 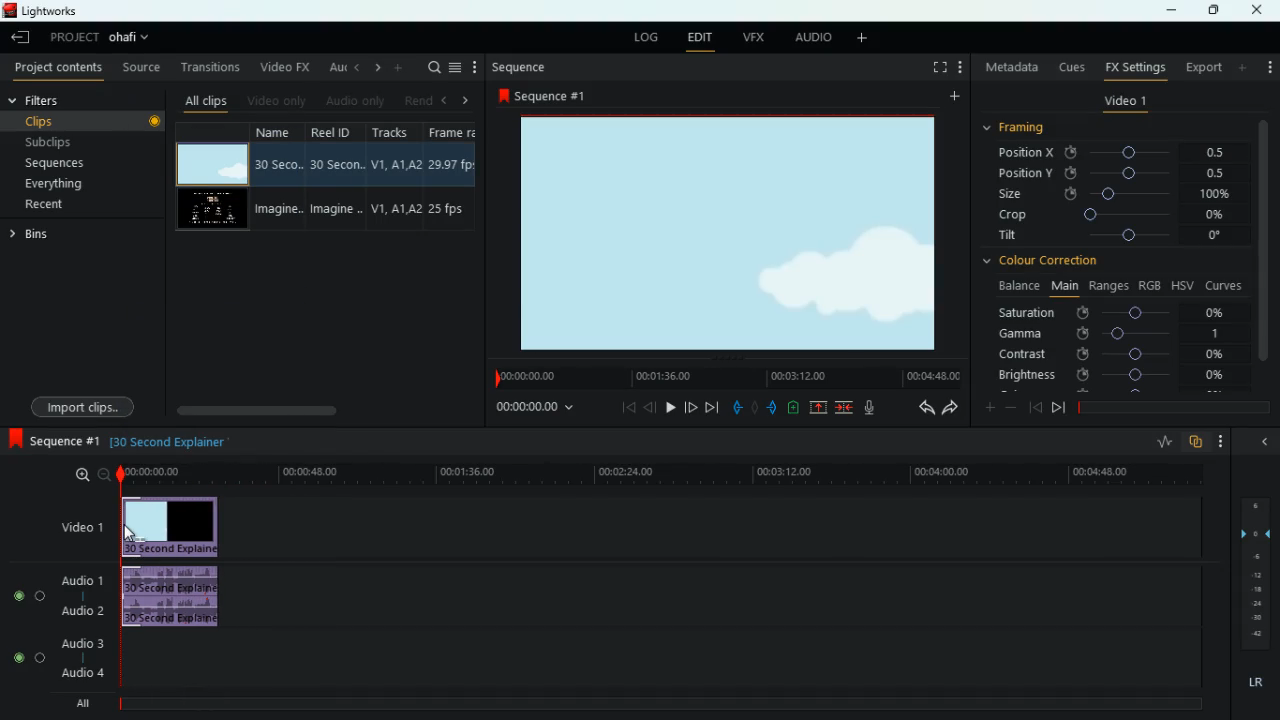 I want to click on project contents, so click(x=60, y=68).